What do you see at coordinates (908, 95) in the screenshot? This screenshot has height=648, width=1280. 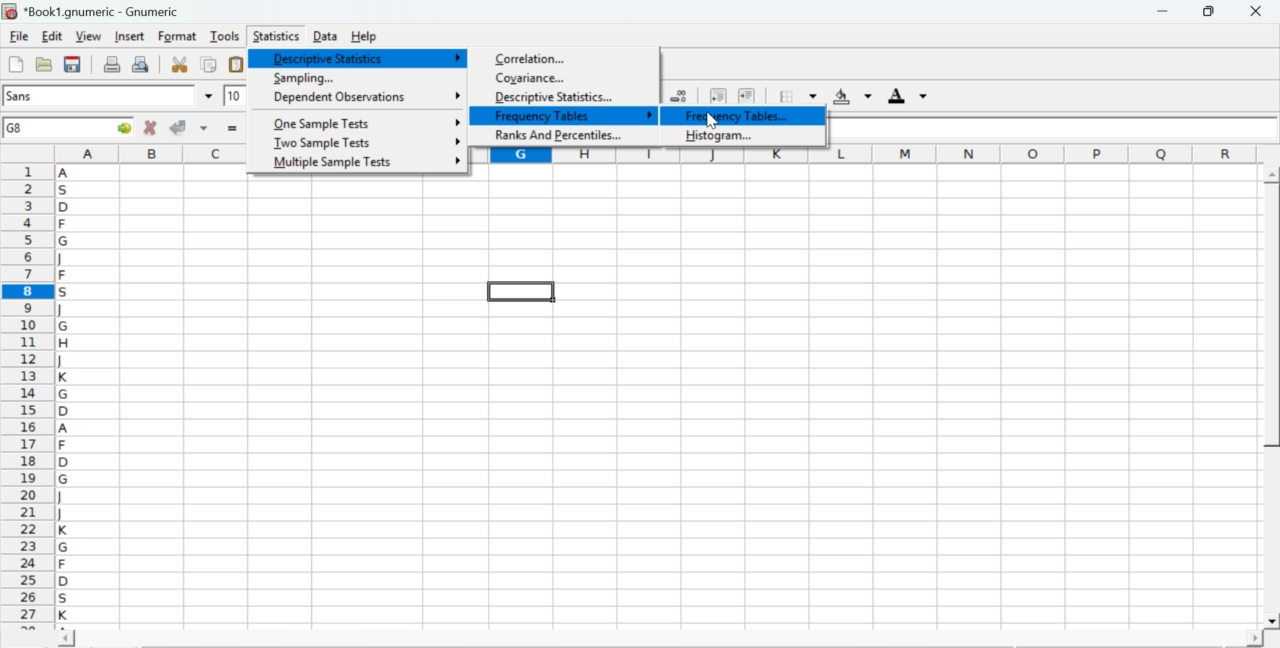 I see `foreground` at bounding box center [908, 95].